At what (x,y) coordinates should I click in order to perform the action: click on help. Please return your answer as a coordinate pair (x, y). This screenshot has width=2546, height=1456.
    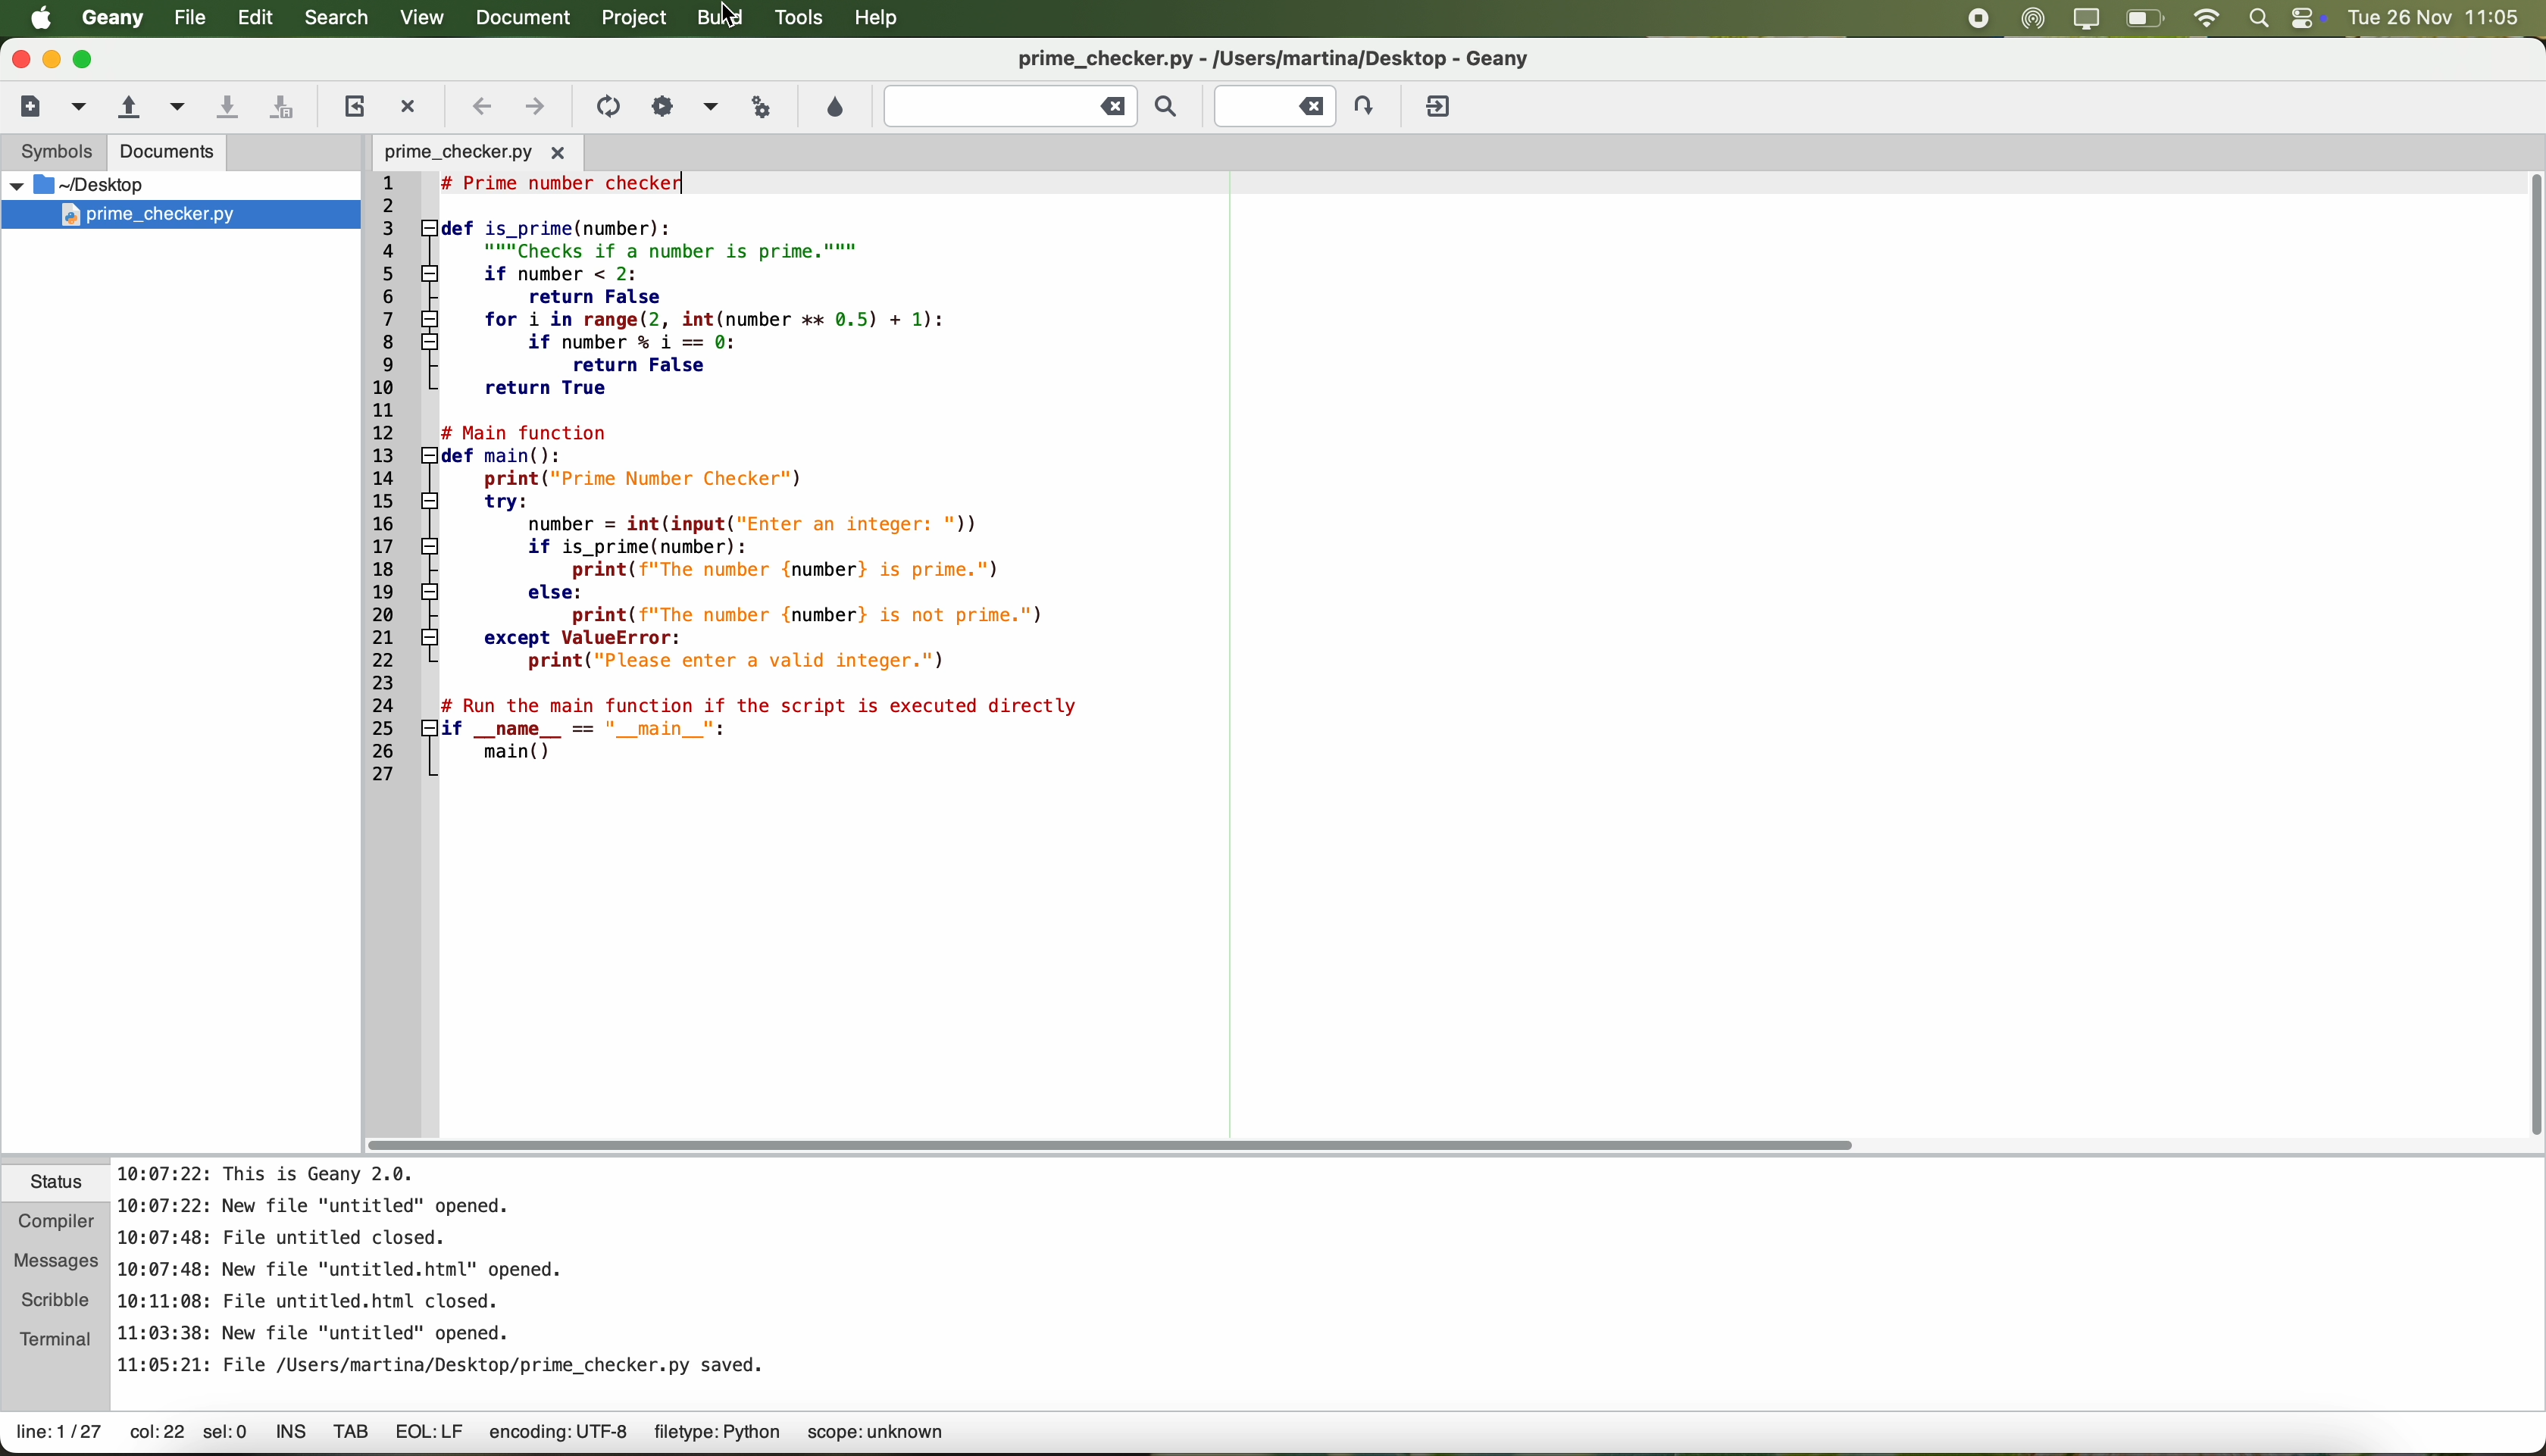
    Looking at the image, I should click on (885, 21).